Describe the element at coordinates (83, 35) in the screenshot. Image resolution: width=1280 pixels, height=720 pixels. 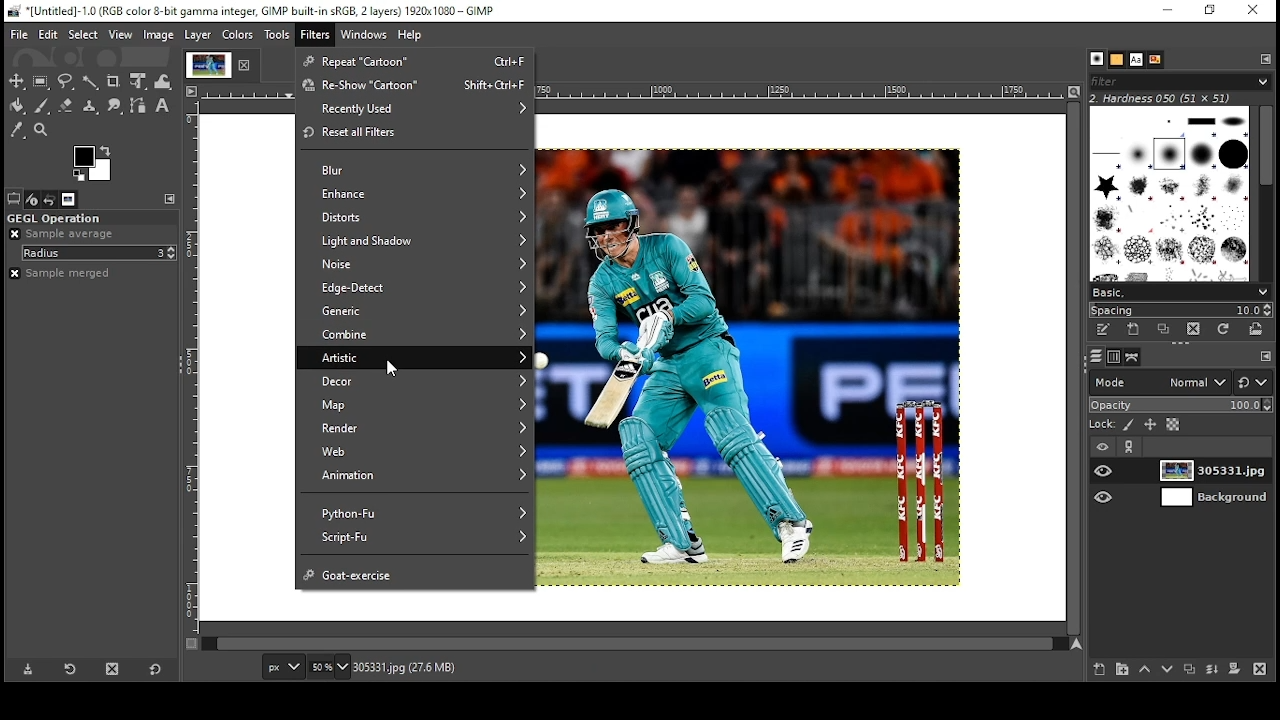
I see `select` at that location.